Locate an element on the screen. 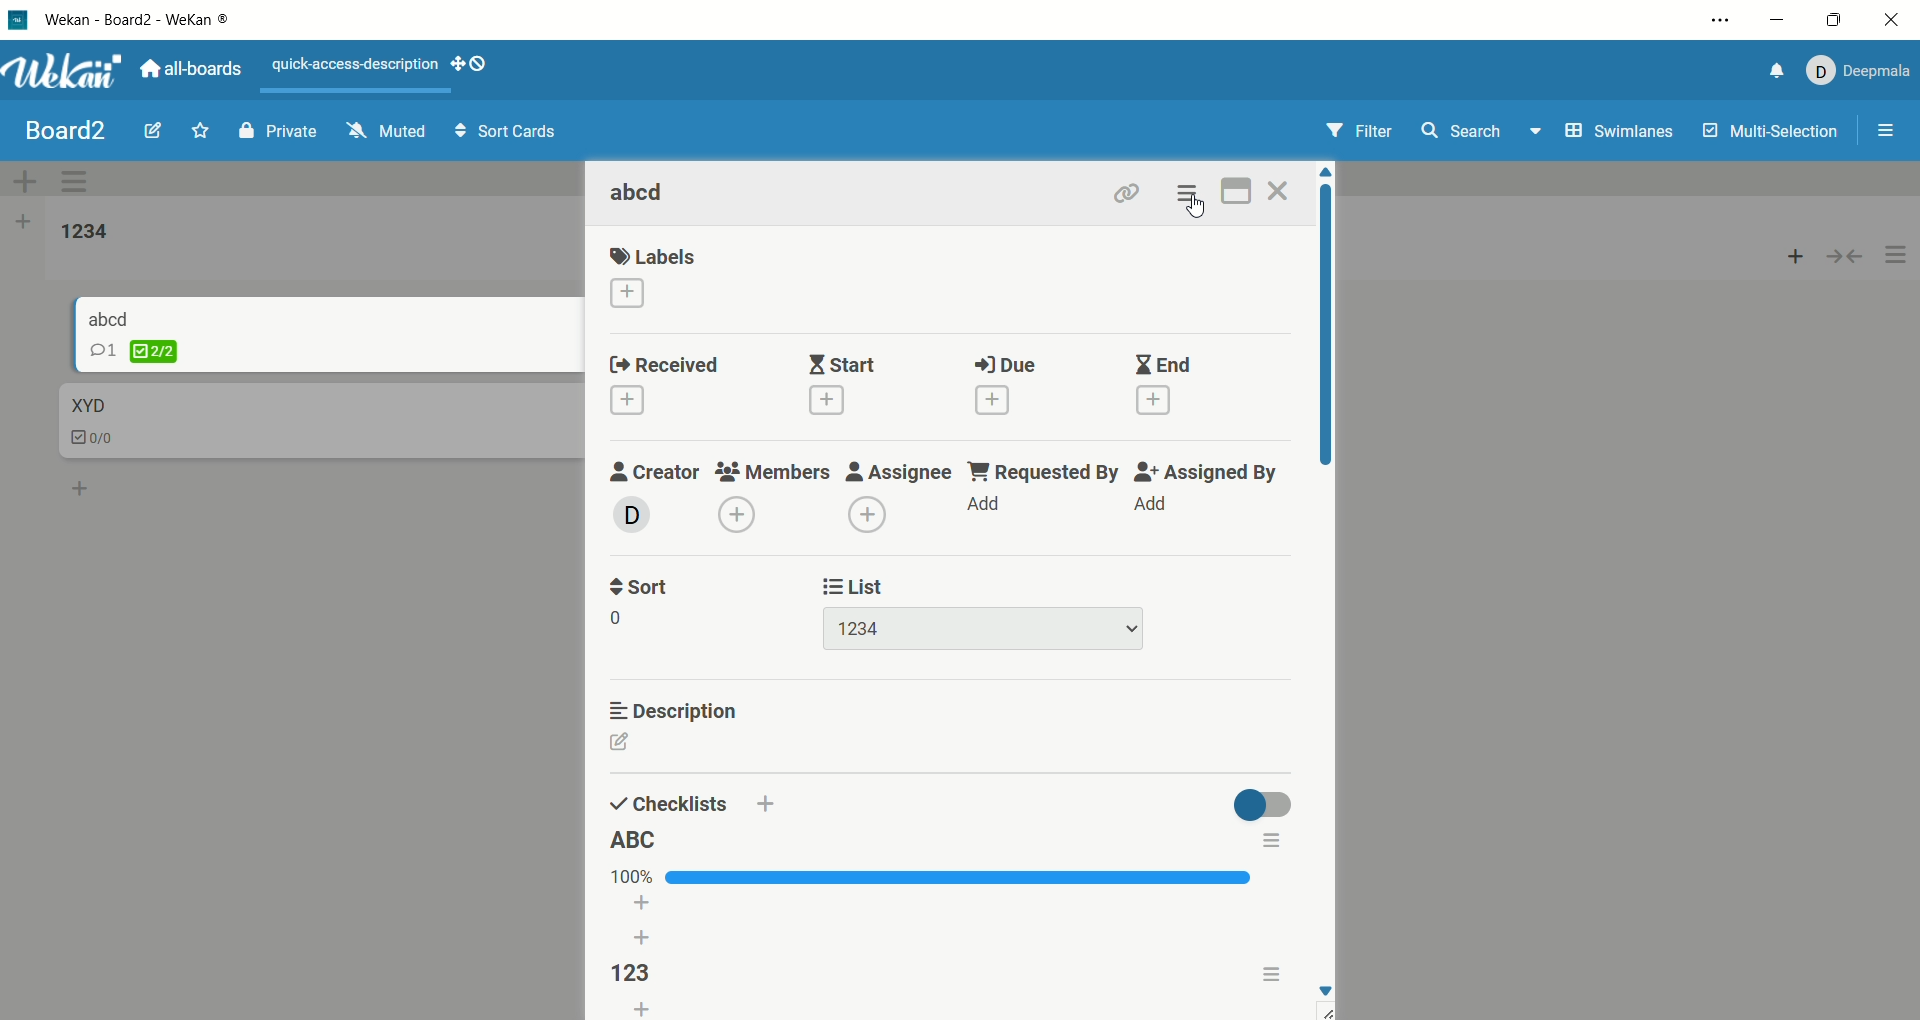  maximize is located at coordinates (1238, 190).